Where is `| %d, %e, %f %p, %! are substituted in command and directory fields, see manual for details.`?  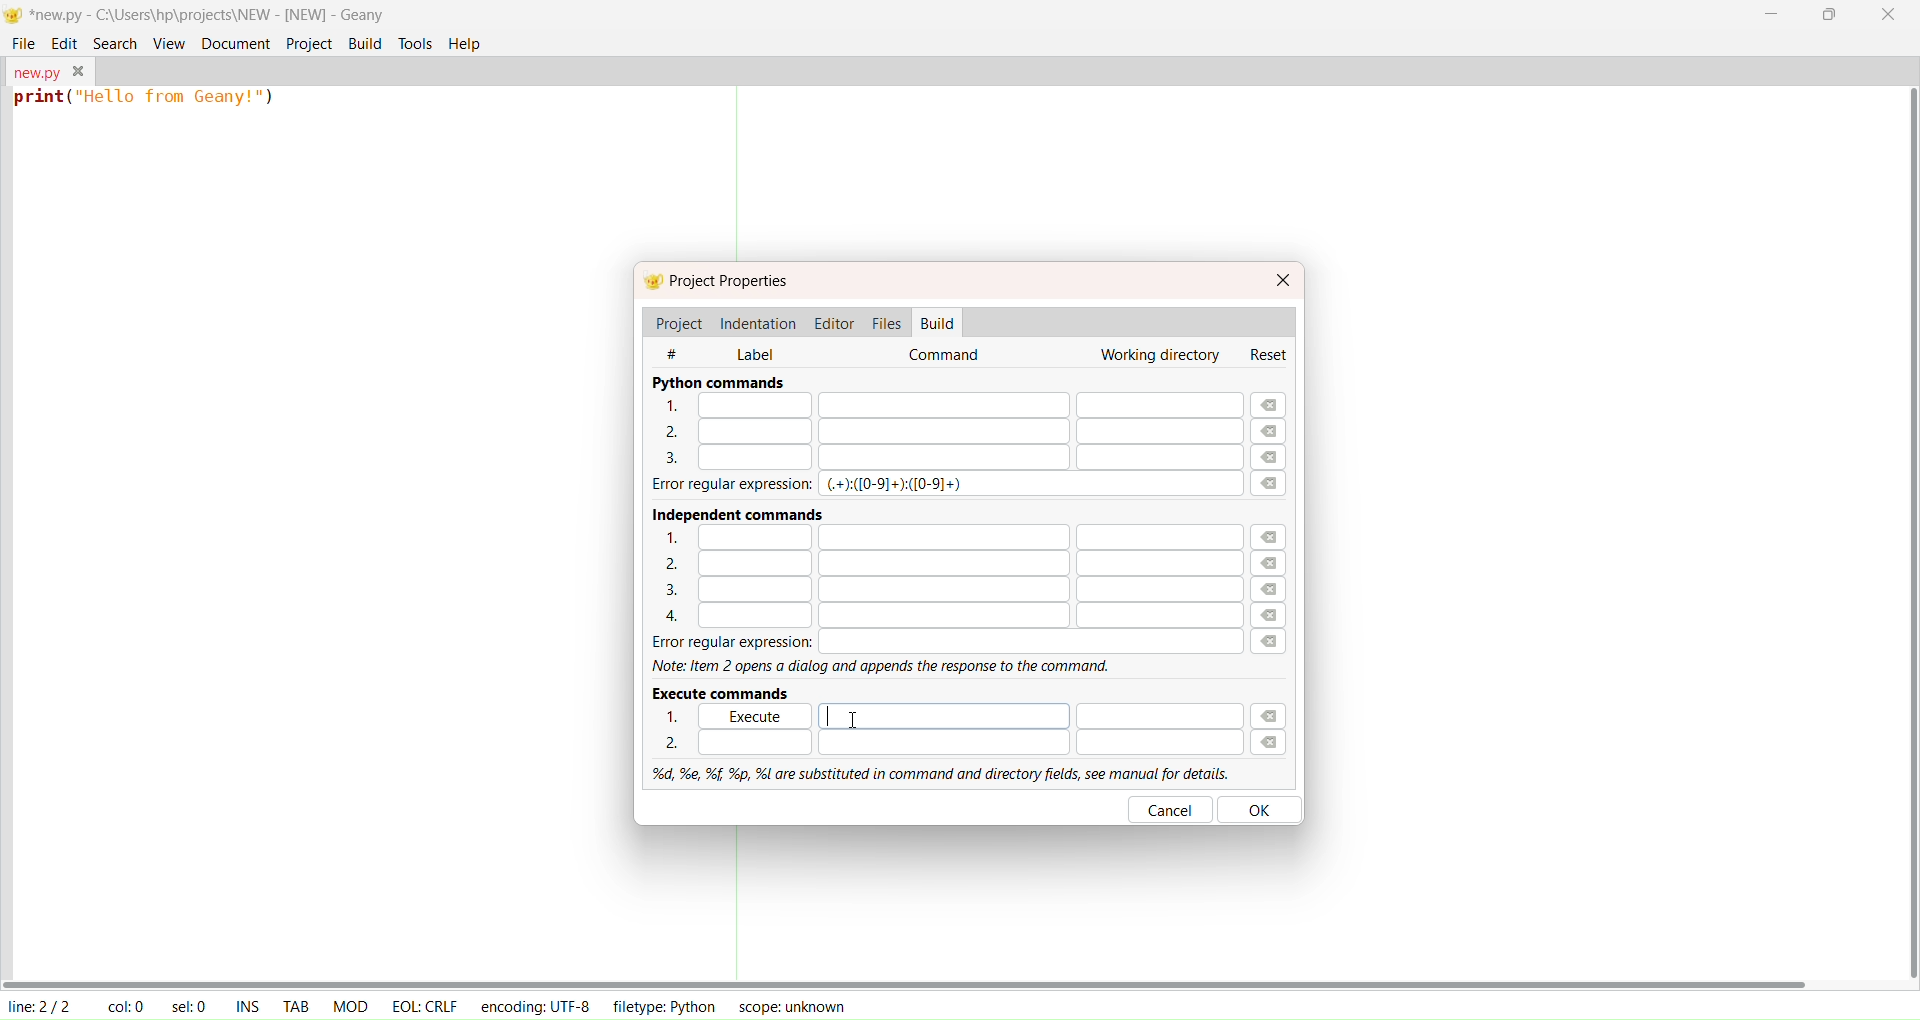
| %d, %e, %f %p, %! are substituted in command and directory fields, see manual for details. is located at coordinates (934, 771).